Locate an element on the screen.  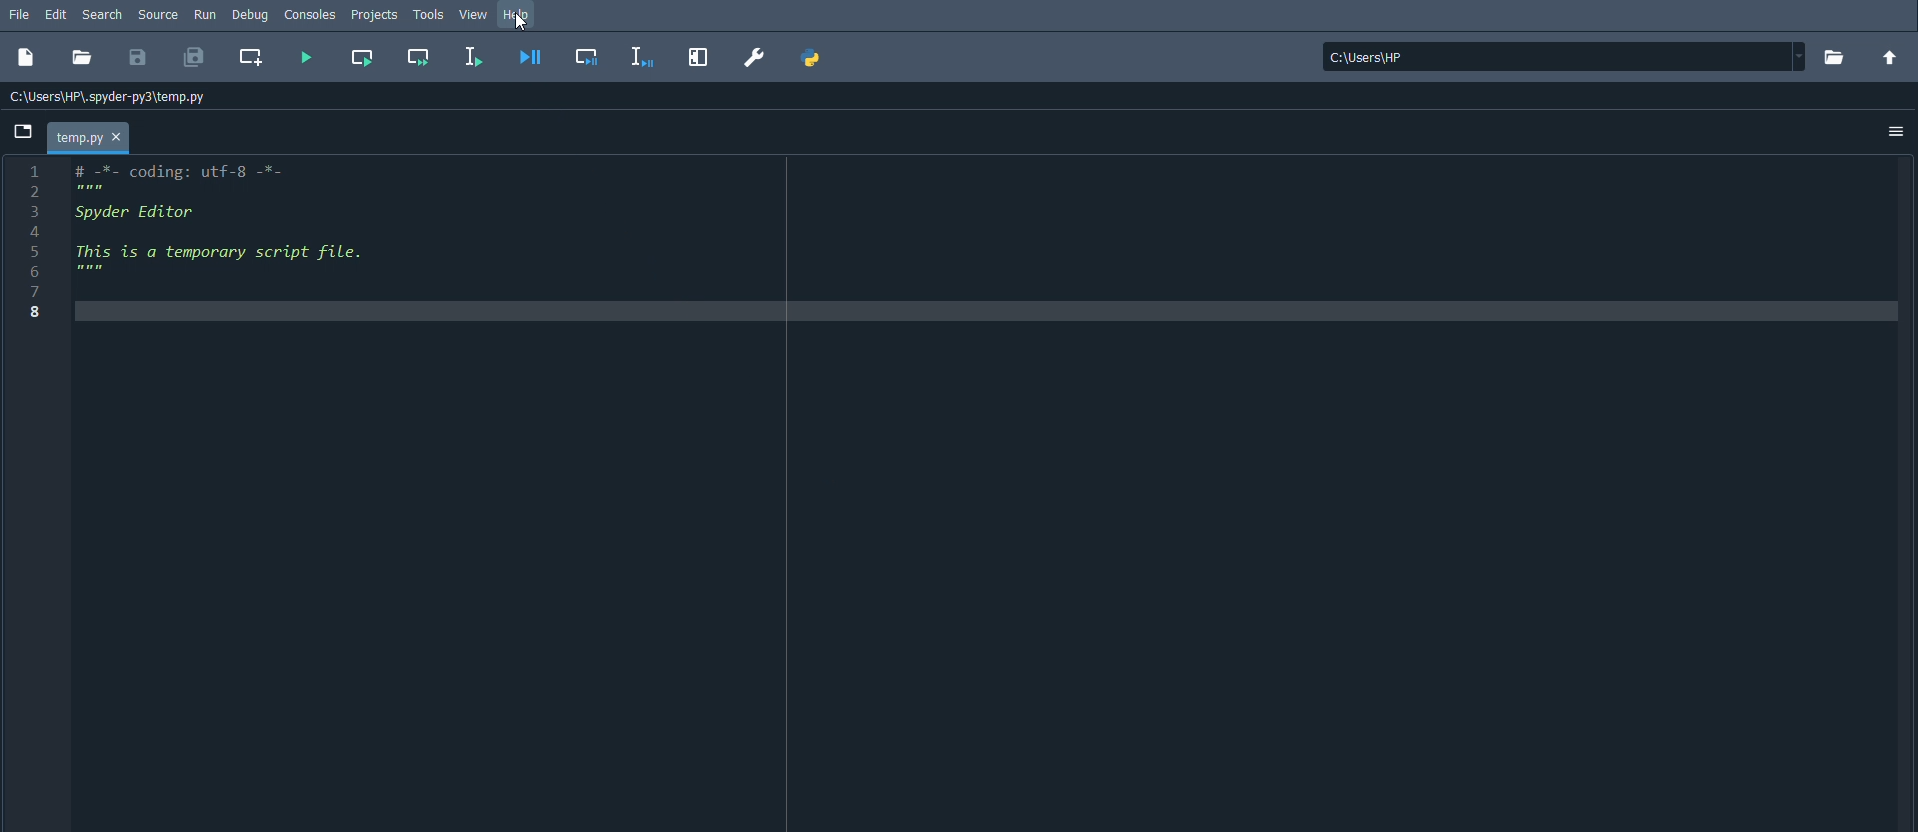
Projects is located at coordinates (373, 14).